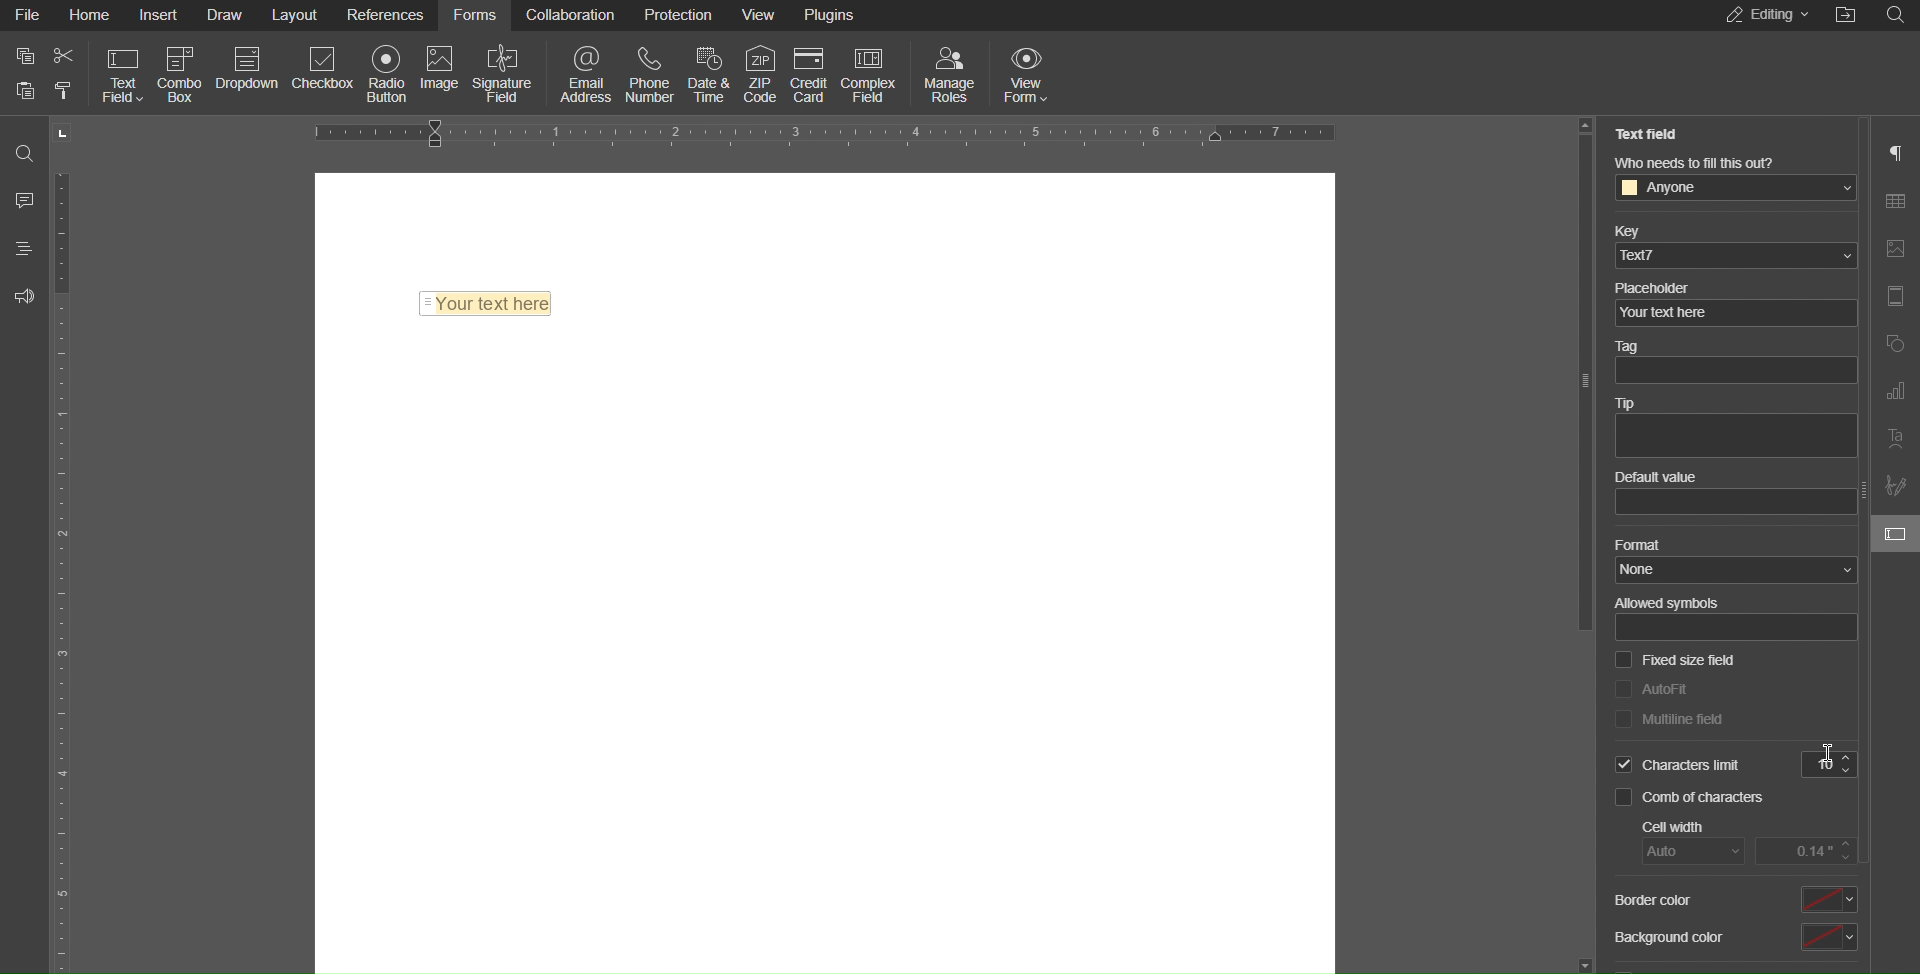 The image size is (1920, 974). Describe the element at coordinates (63, 92) in the screenshot. I see `paste` at that location.